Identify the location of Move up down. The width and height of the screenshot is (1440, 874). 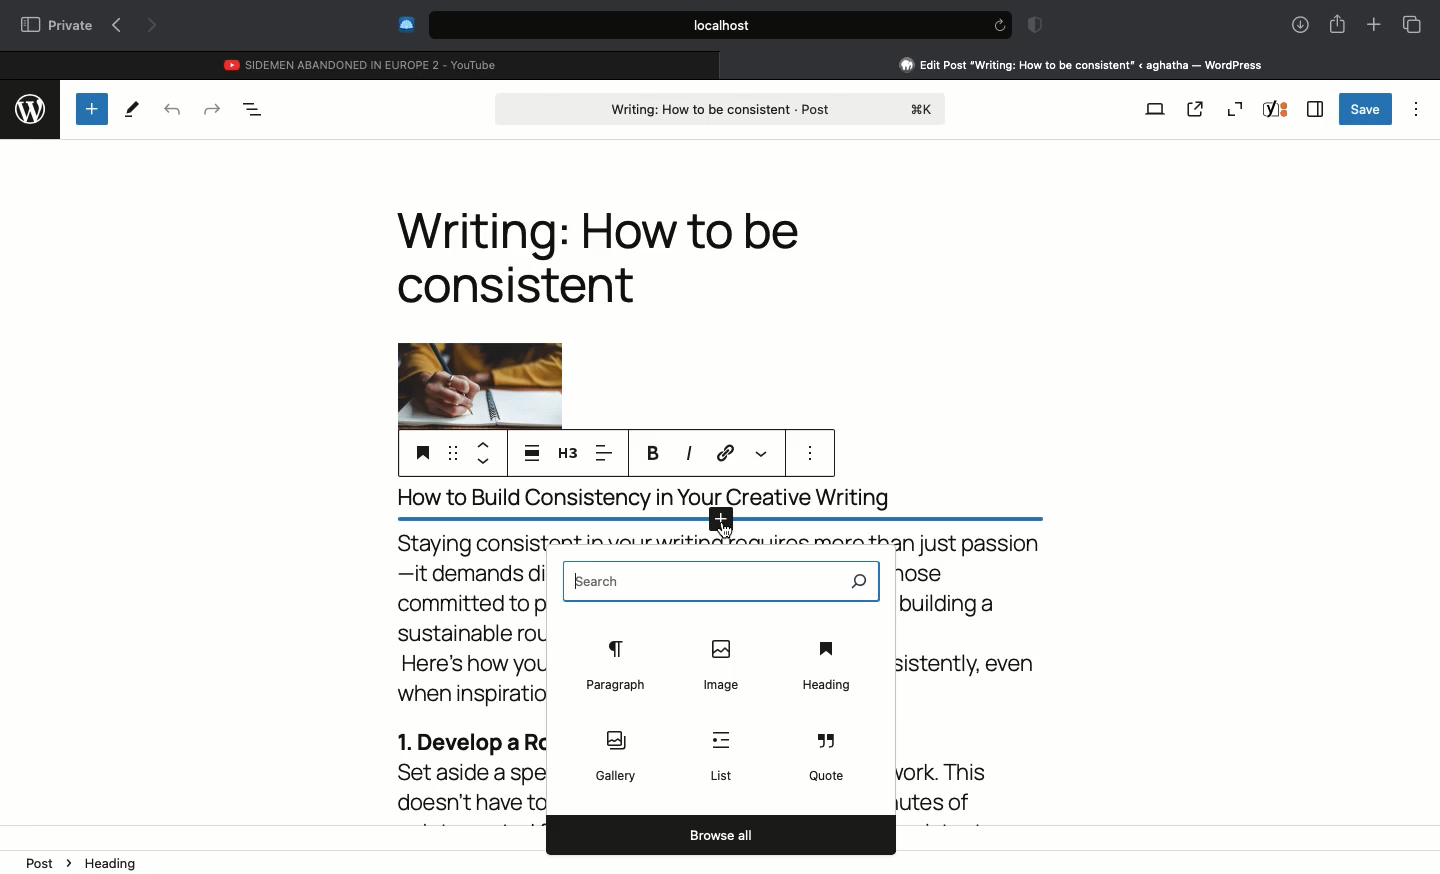
(484, 454).